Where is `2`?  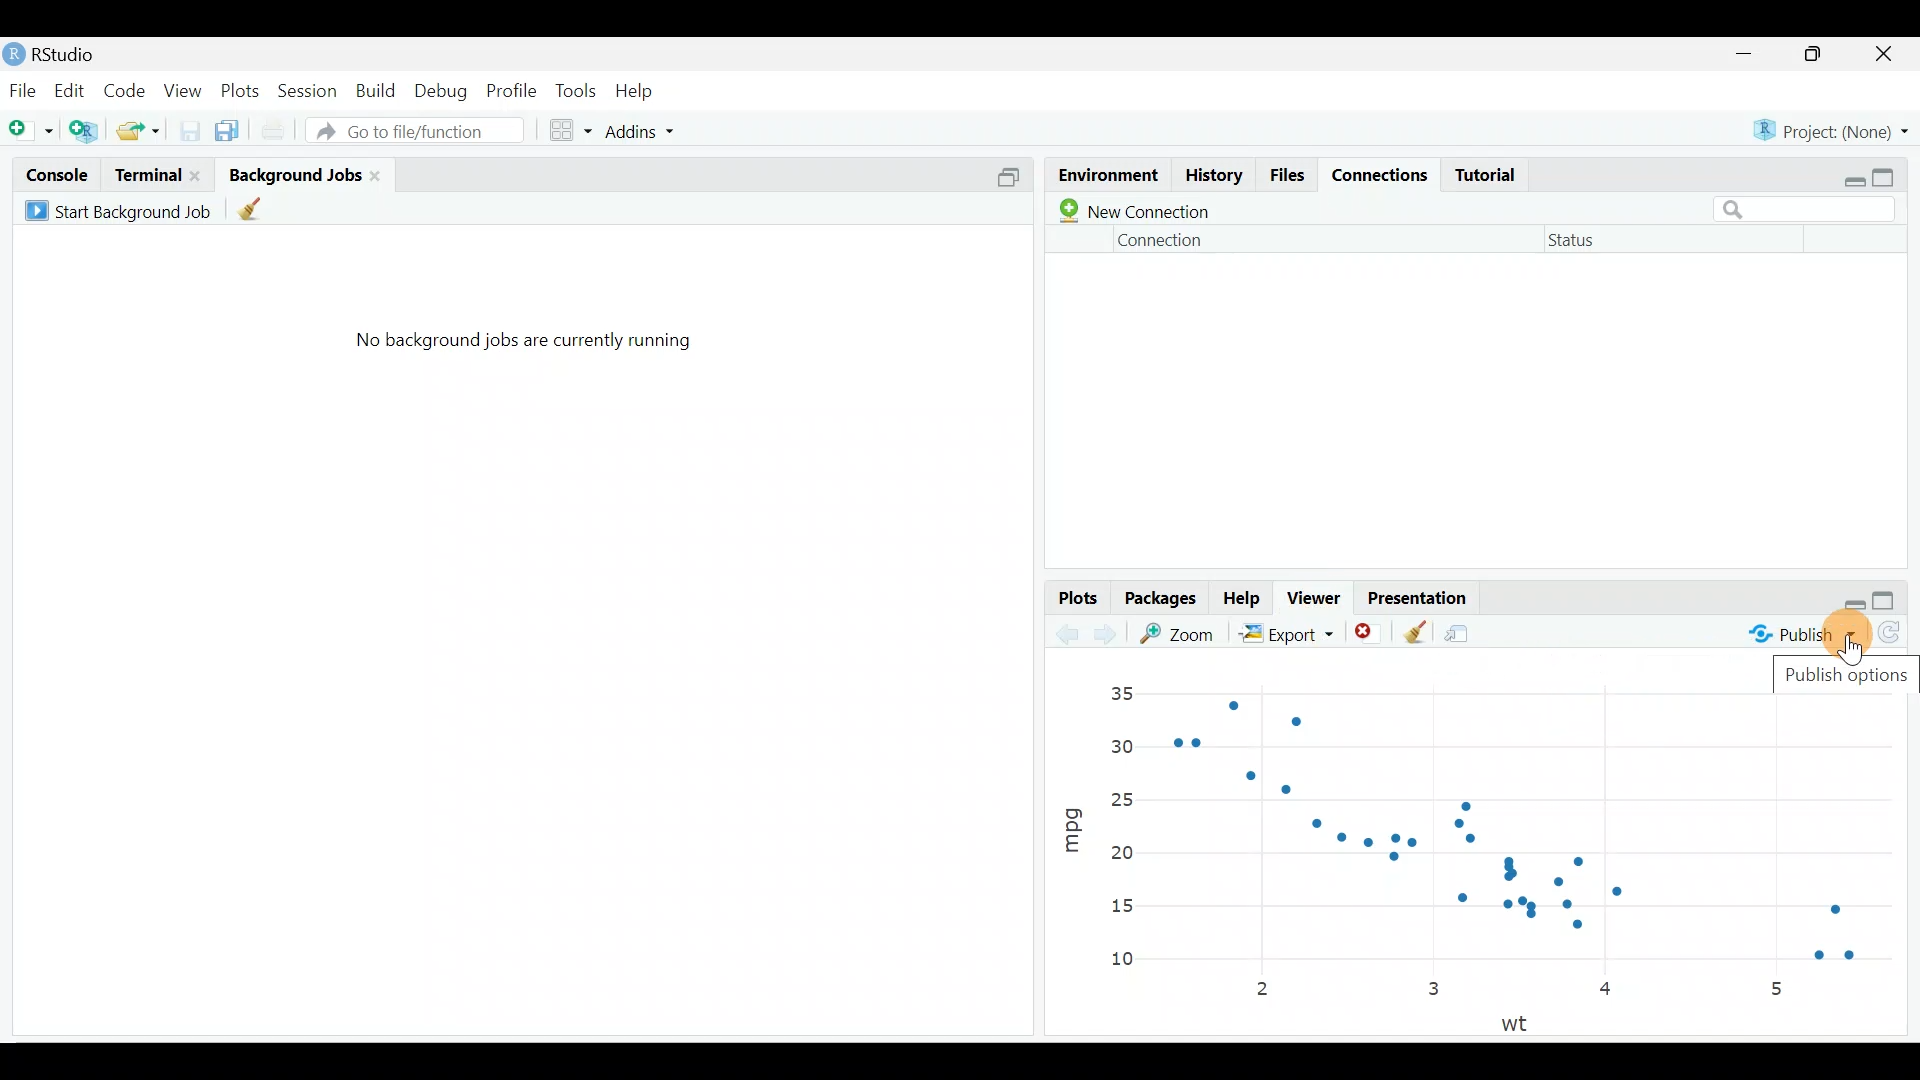 2 is located at coordinates (1267, 991).